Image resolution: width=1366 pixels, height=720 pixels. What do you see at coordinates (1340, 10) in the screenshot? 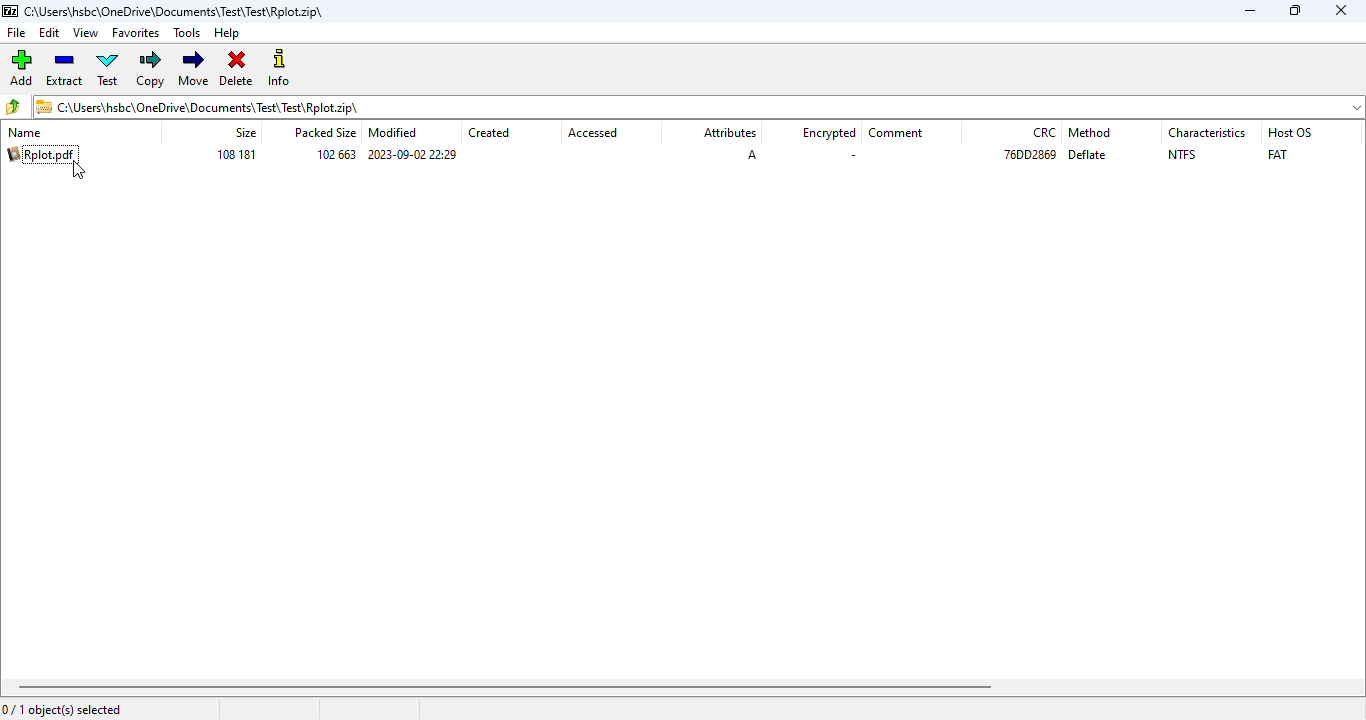
I see `close` at bounding box center [1340, 10].